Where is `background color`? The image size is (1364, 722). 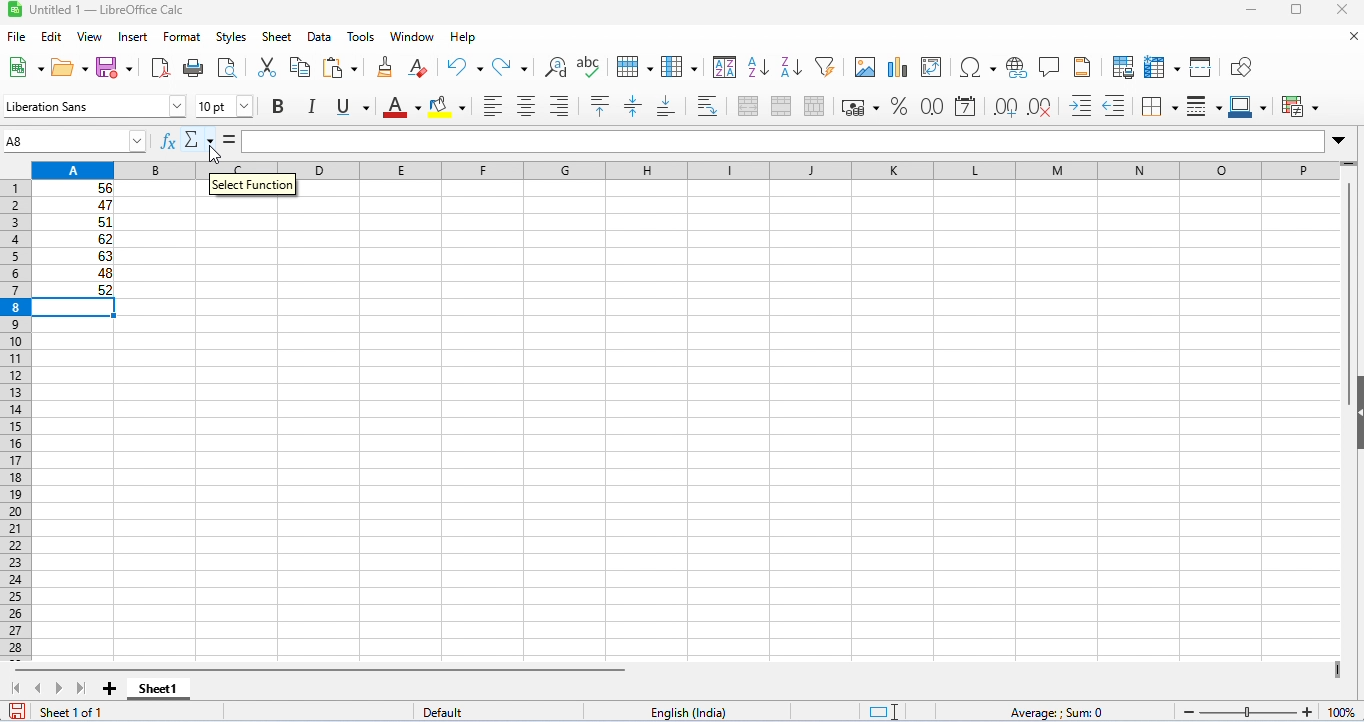 background color is located at coordinates (448, 107).